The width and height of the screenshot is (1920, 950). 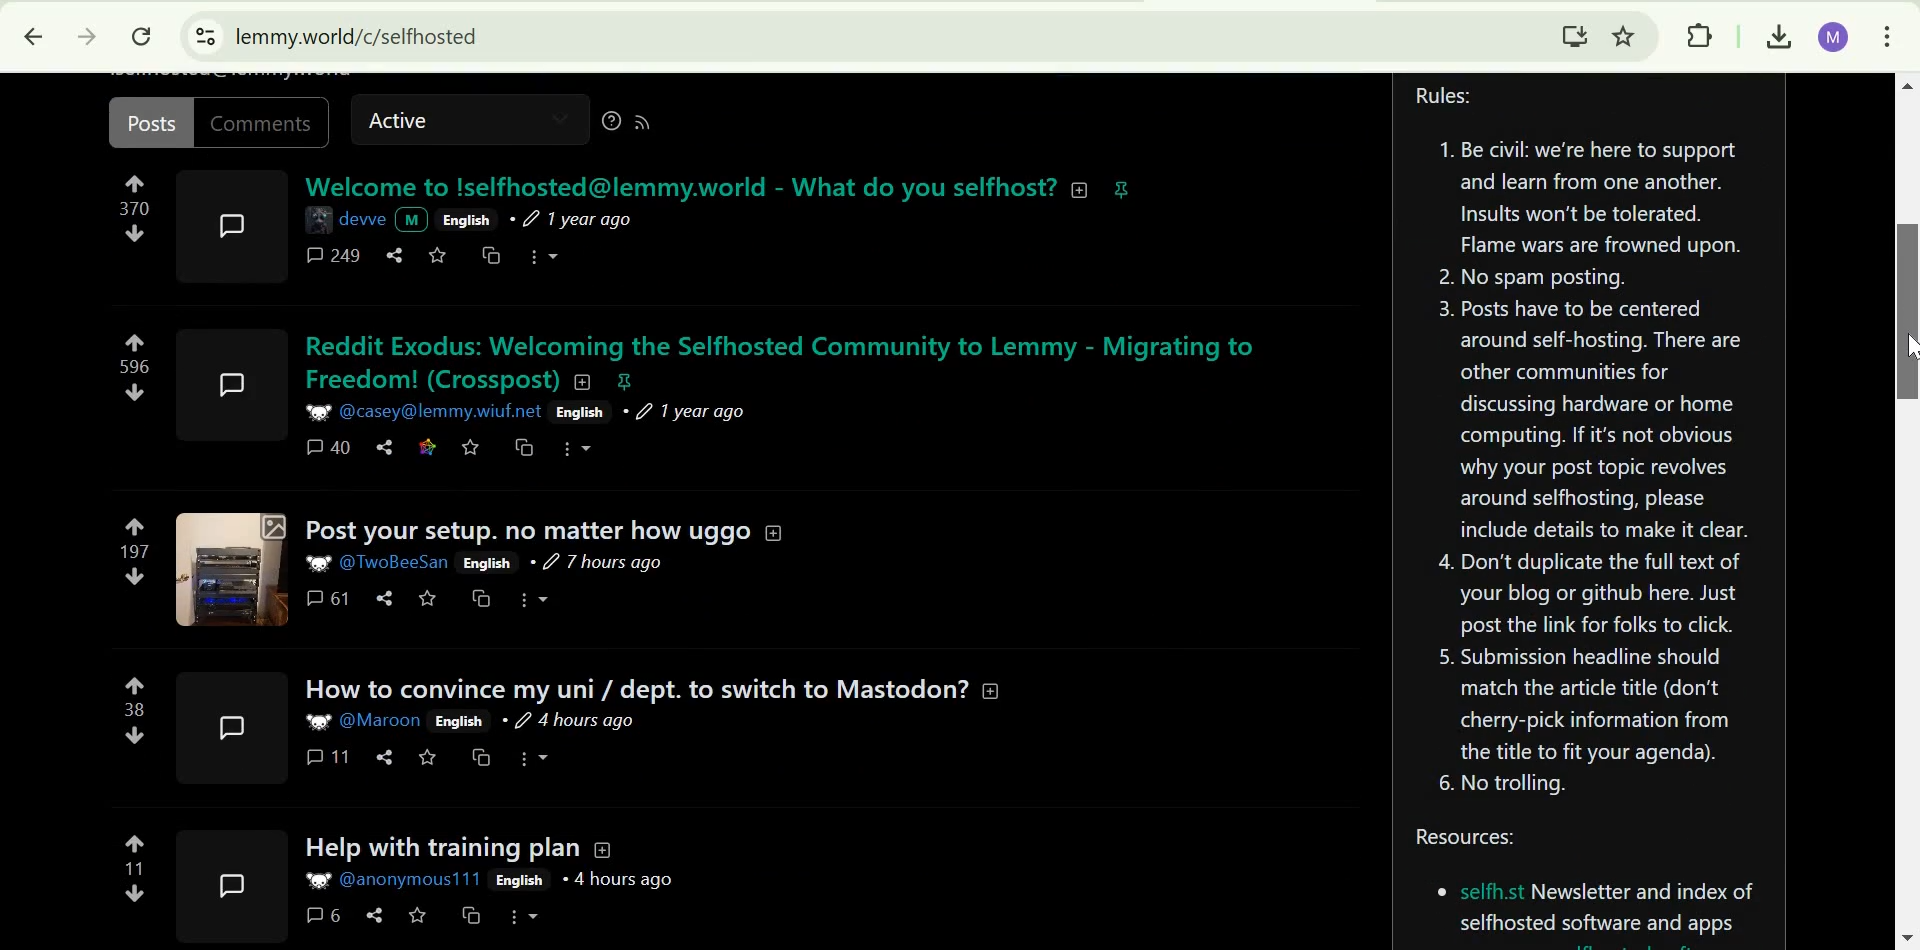 I want to click on 6 comments, so click(x=321, y=914).